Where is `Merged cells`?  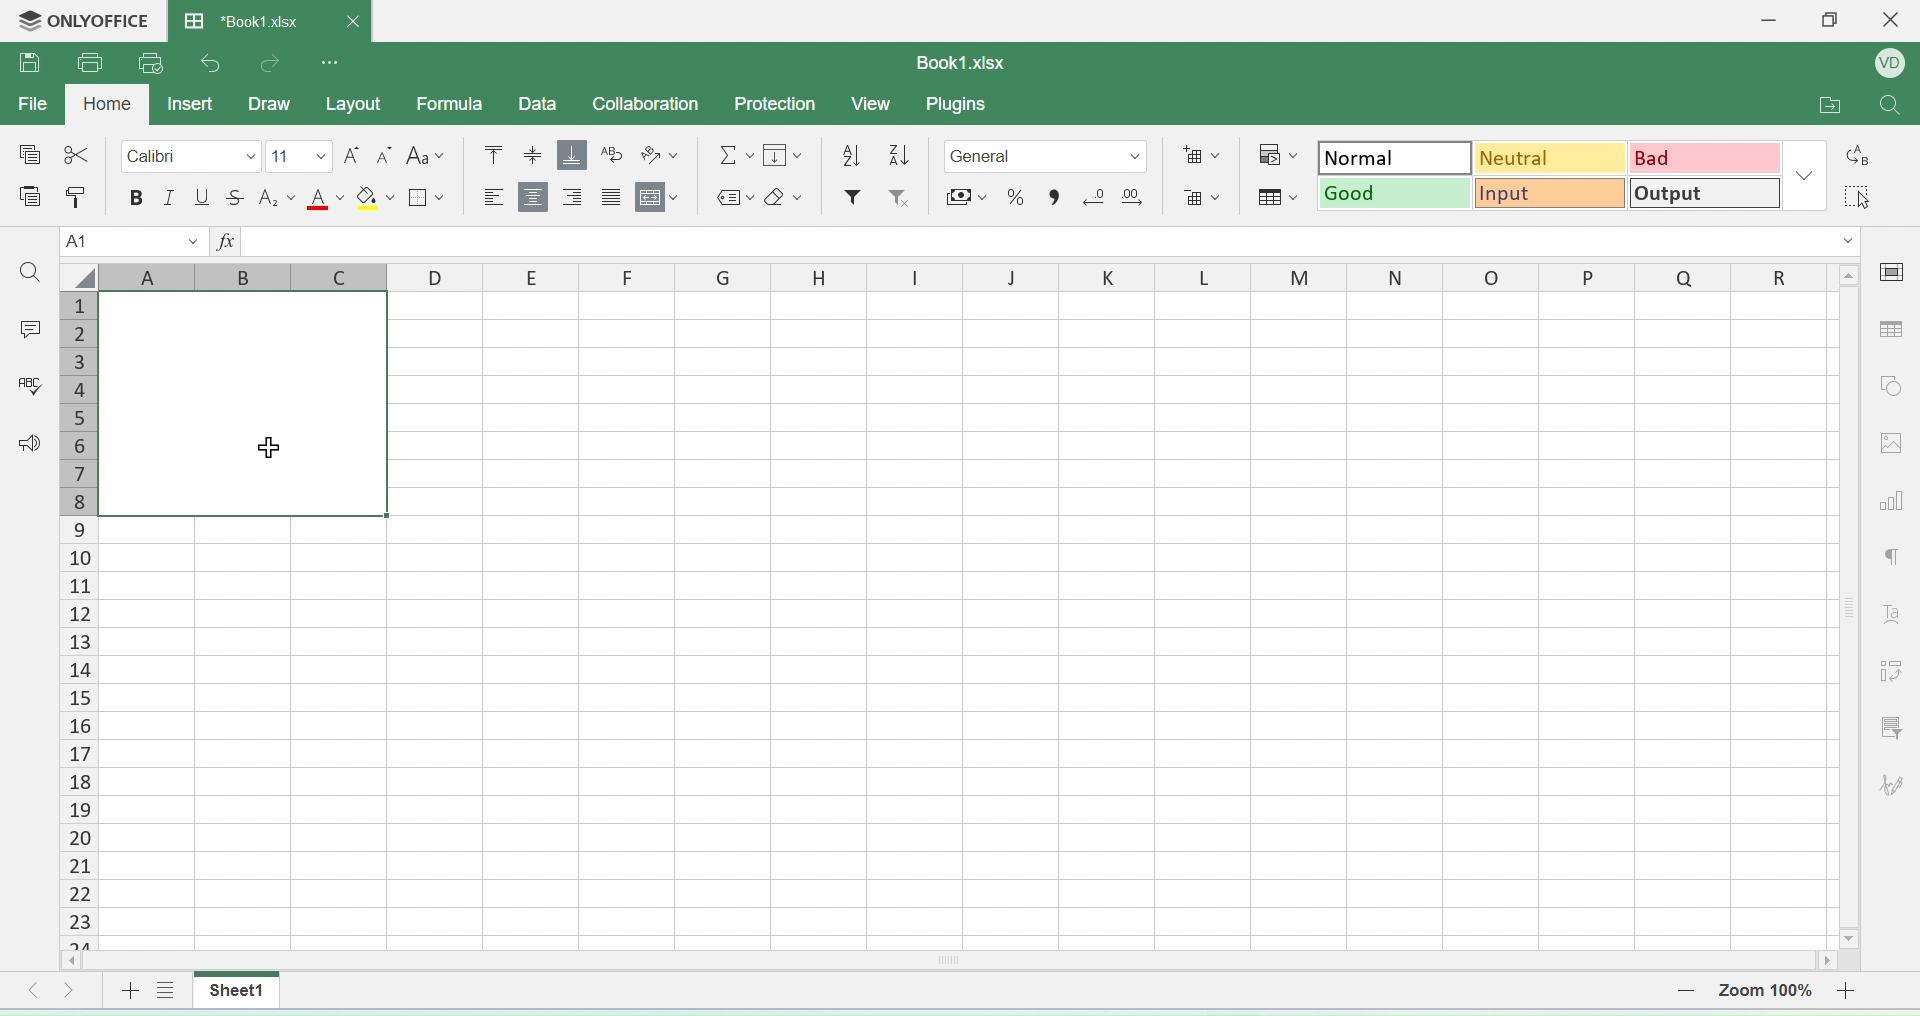
Merged cells is located at coordinates (243, 404).